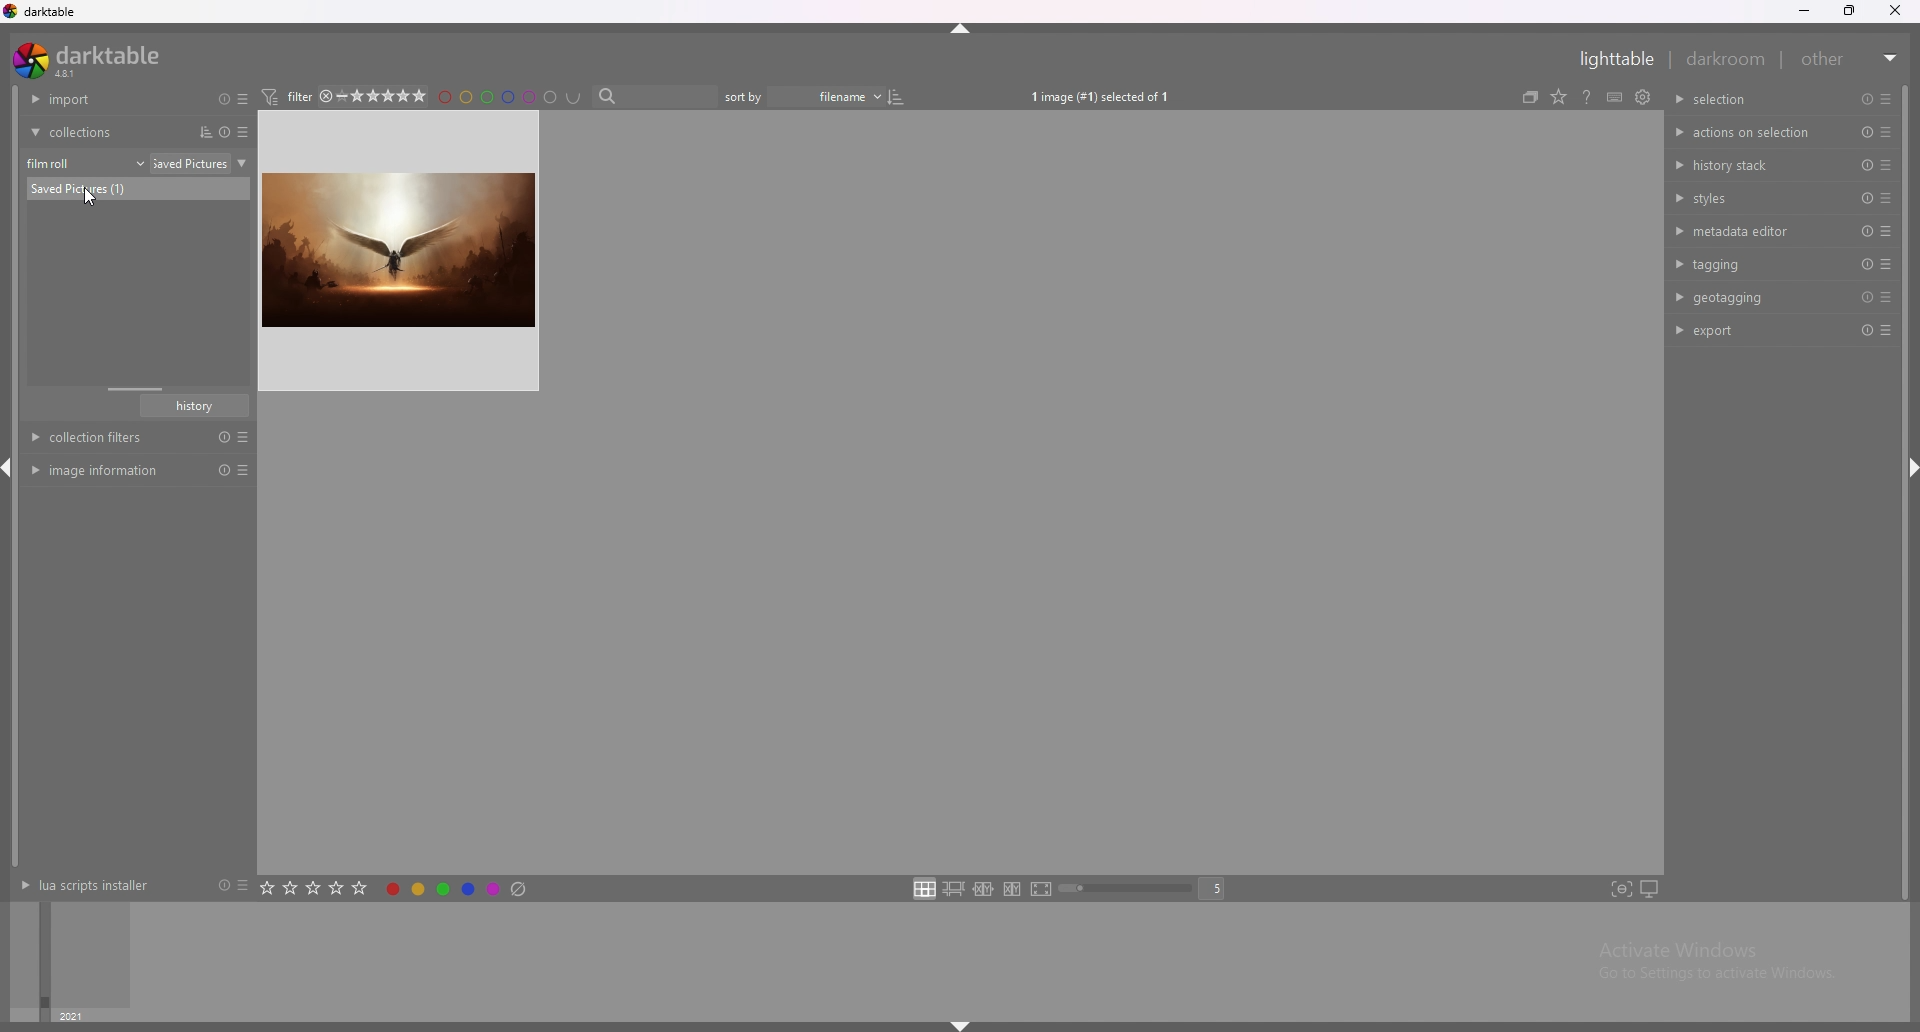 The height and width of the screenshot is (1032, 1920). What do you see at coordinates (1865, 331) in the screenshot?
I see `reset` at bounding box center [1865, 331].